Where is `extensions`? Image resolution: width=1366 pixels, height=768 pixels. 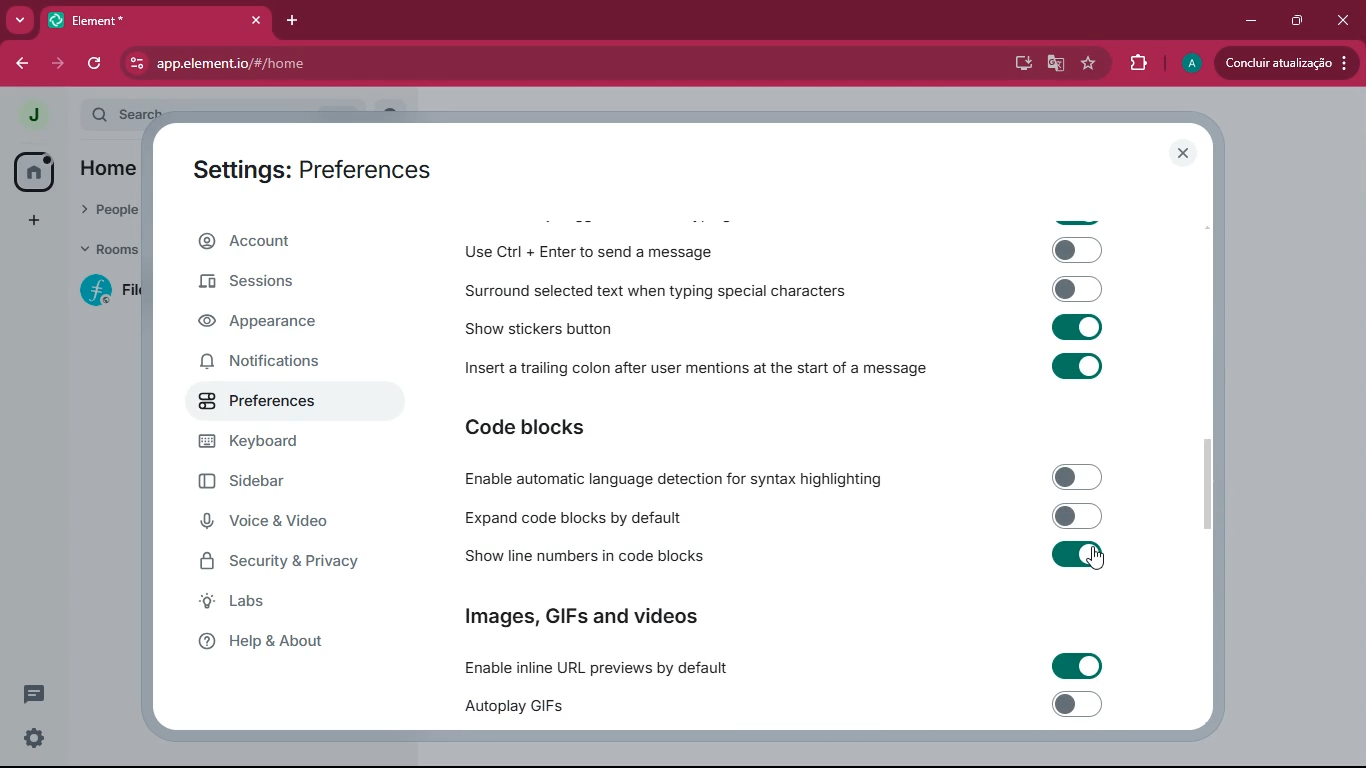
extensions is located at coordinates (1140, 63).